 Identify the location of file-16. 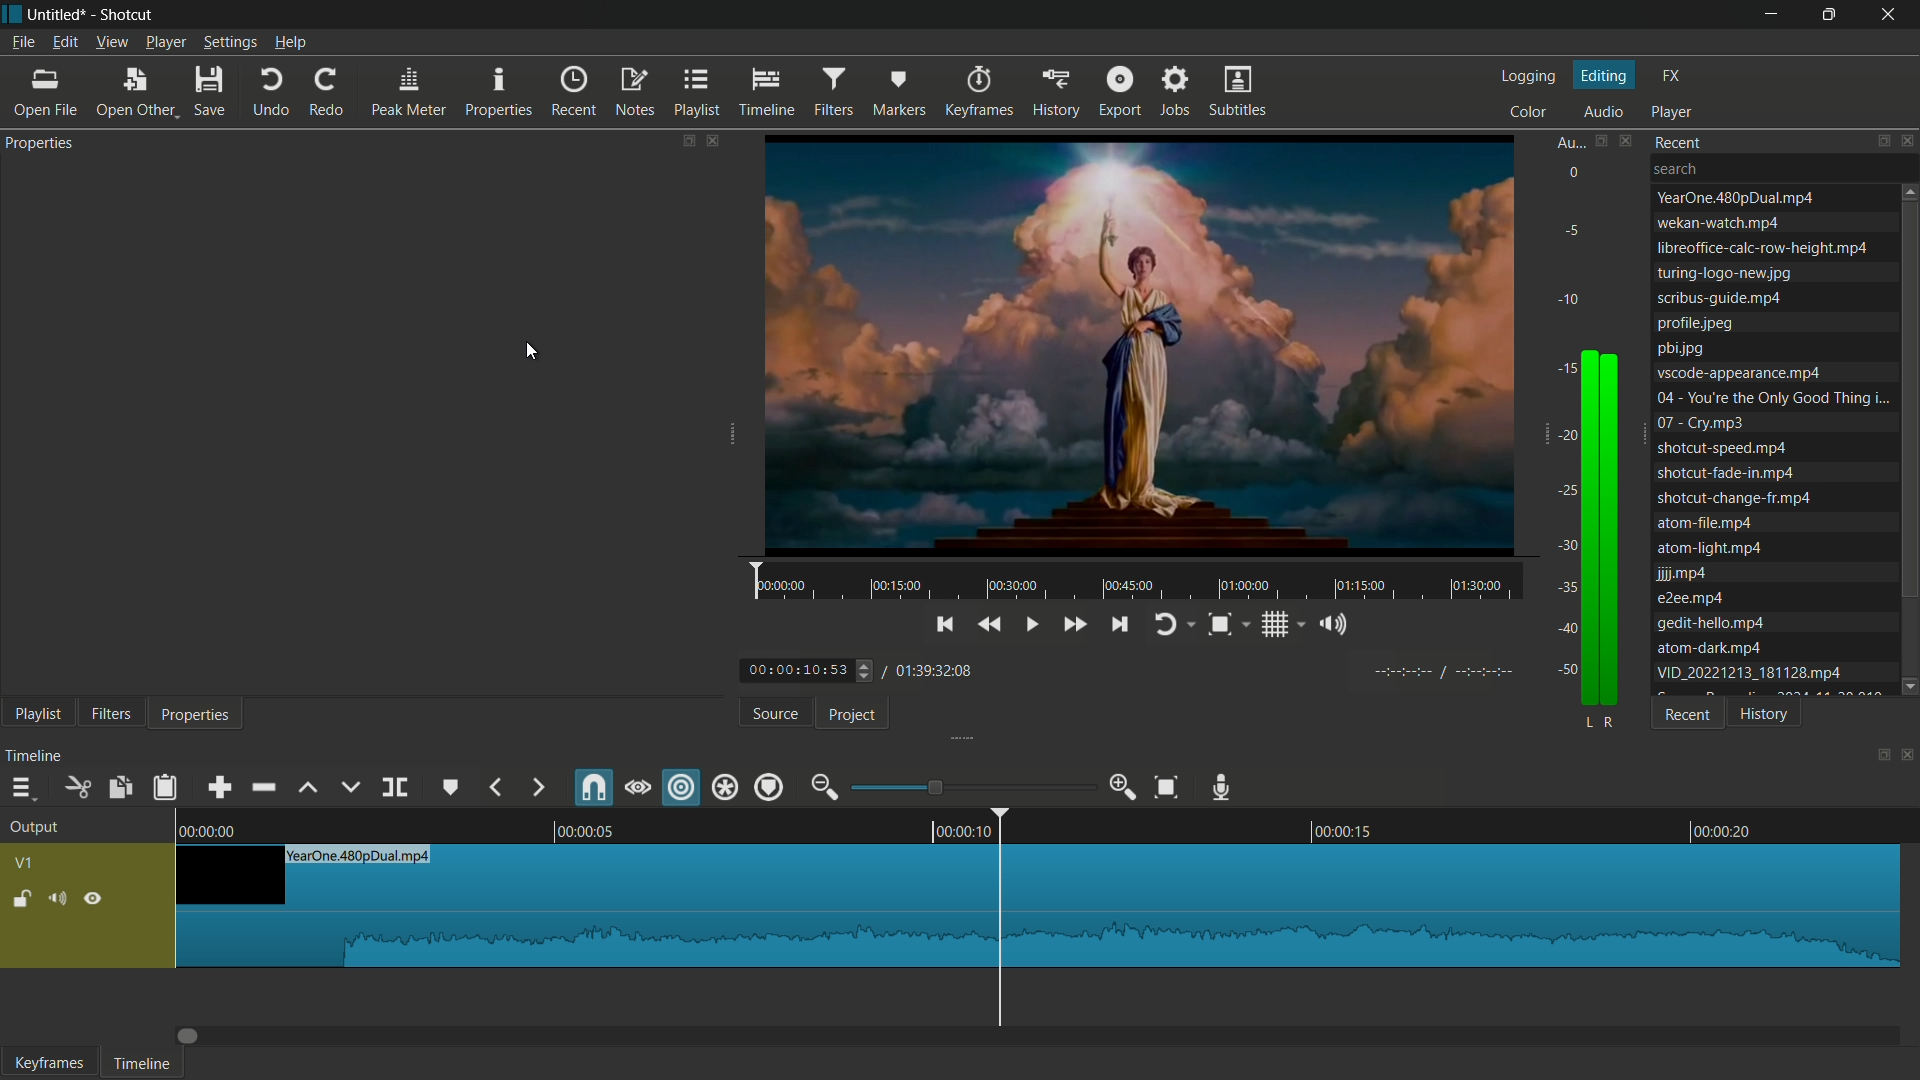
(1683, 575).